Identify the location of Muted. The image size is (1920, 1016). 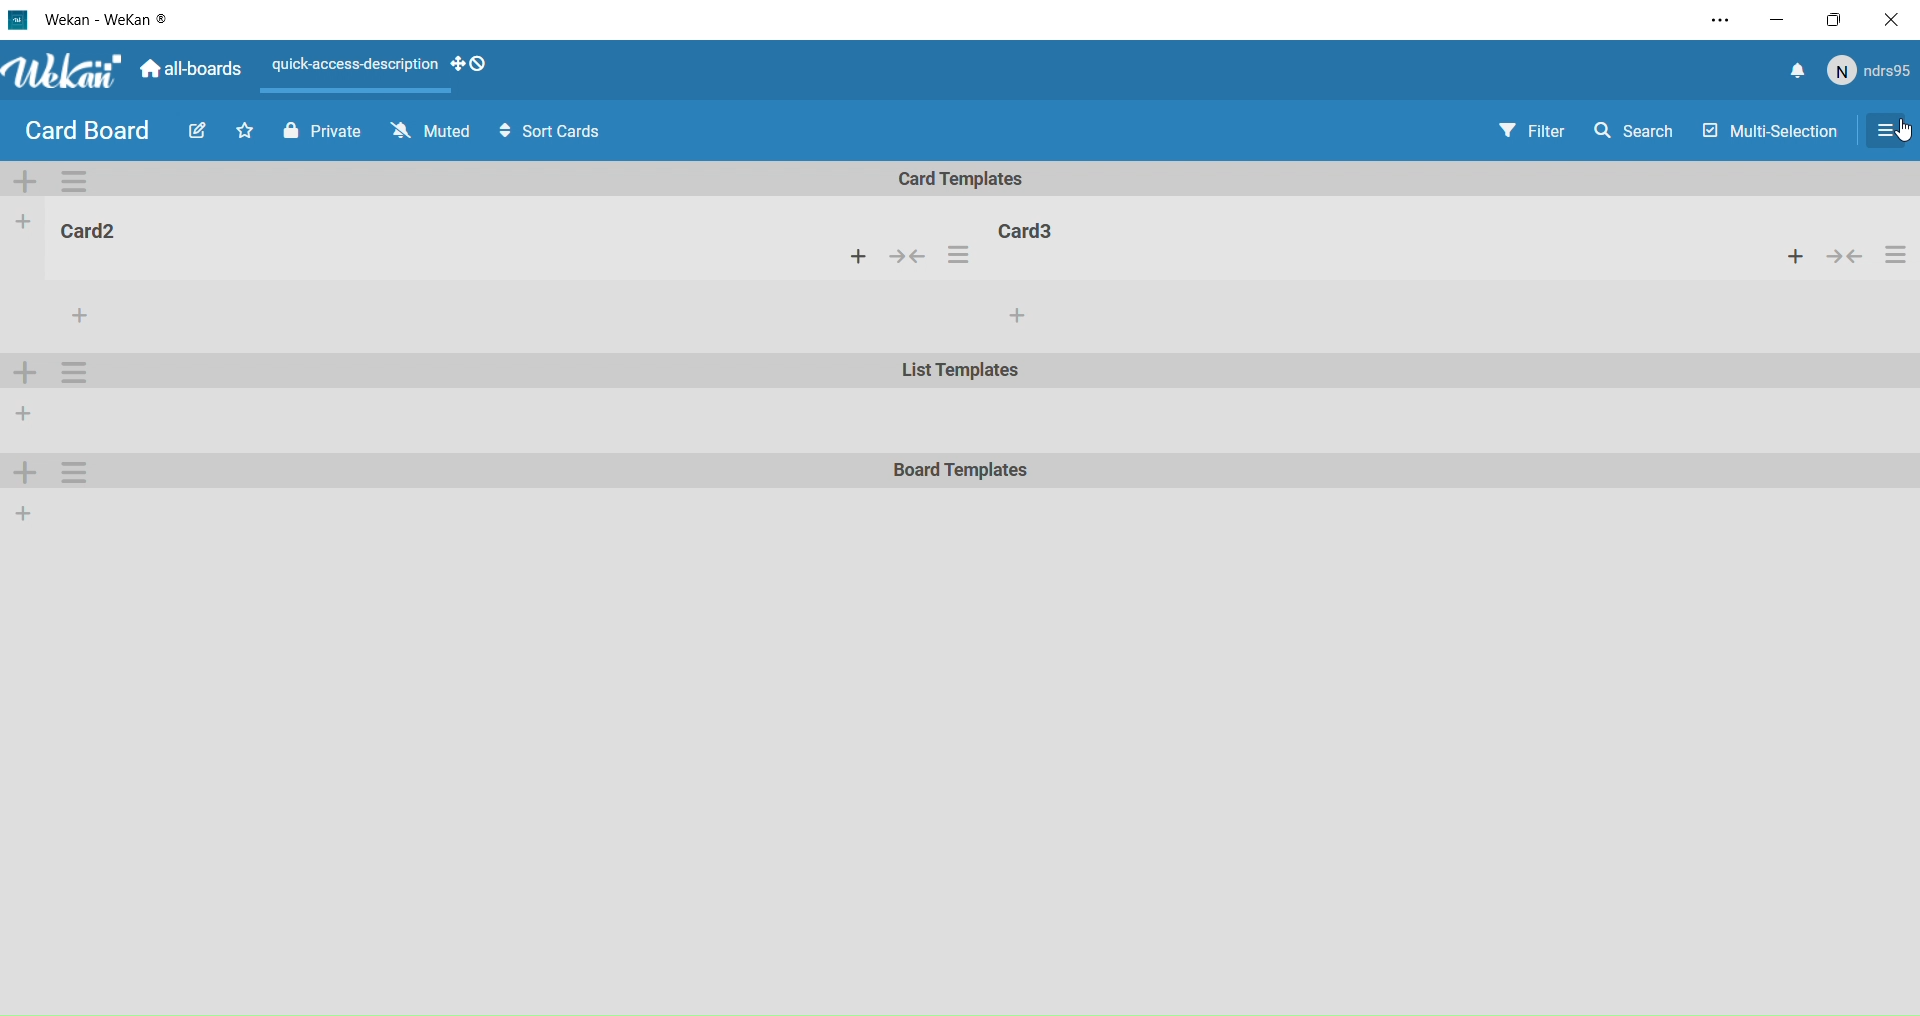
(428, 131).